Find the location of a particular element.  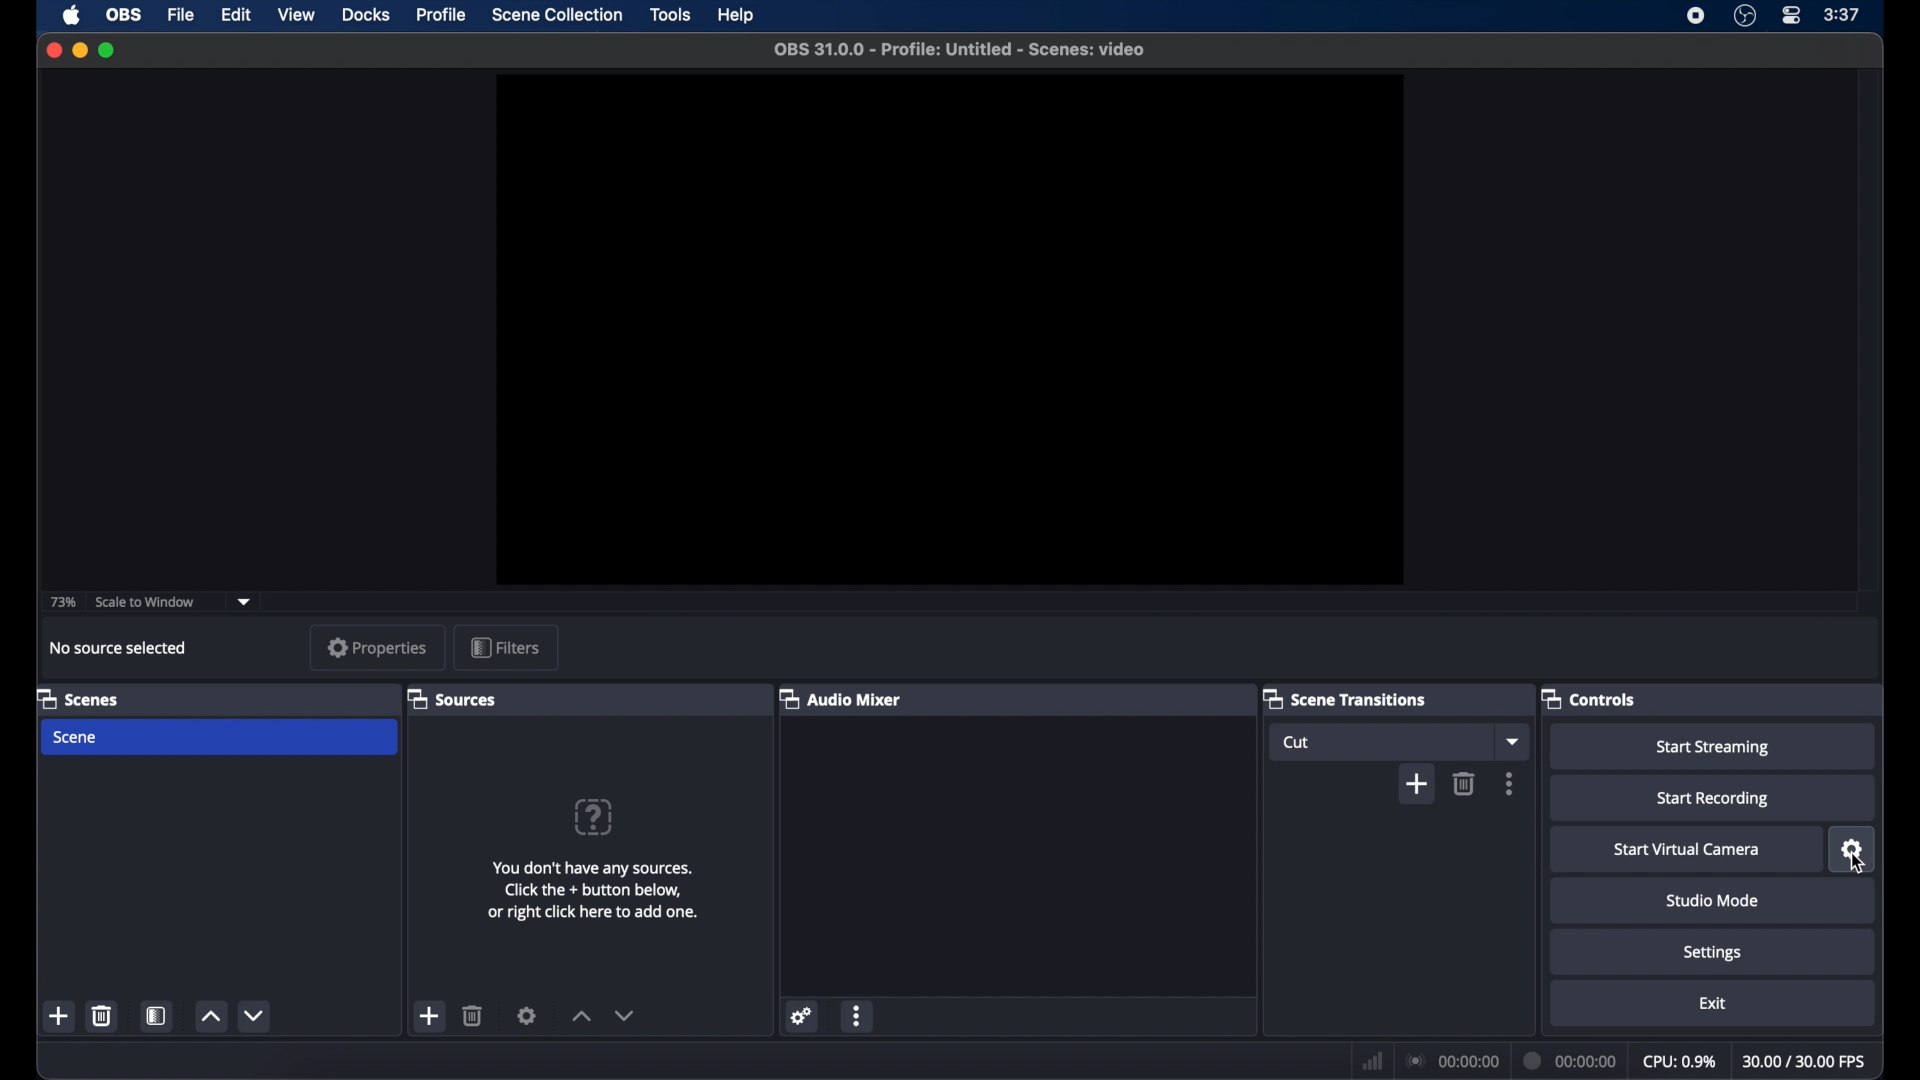

question mark icon is located at coordinates (594, 817).